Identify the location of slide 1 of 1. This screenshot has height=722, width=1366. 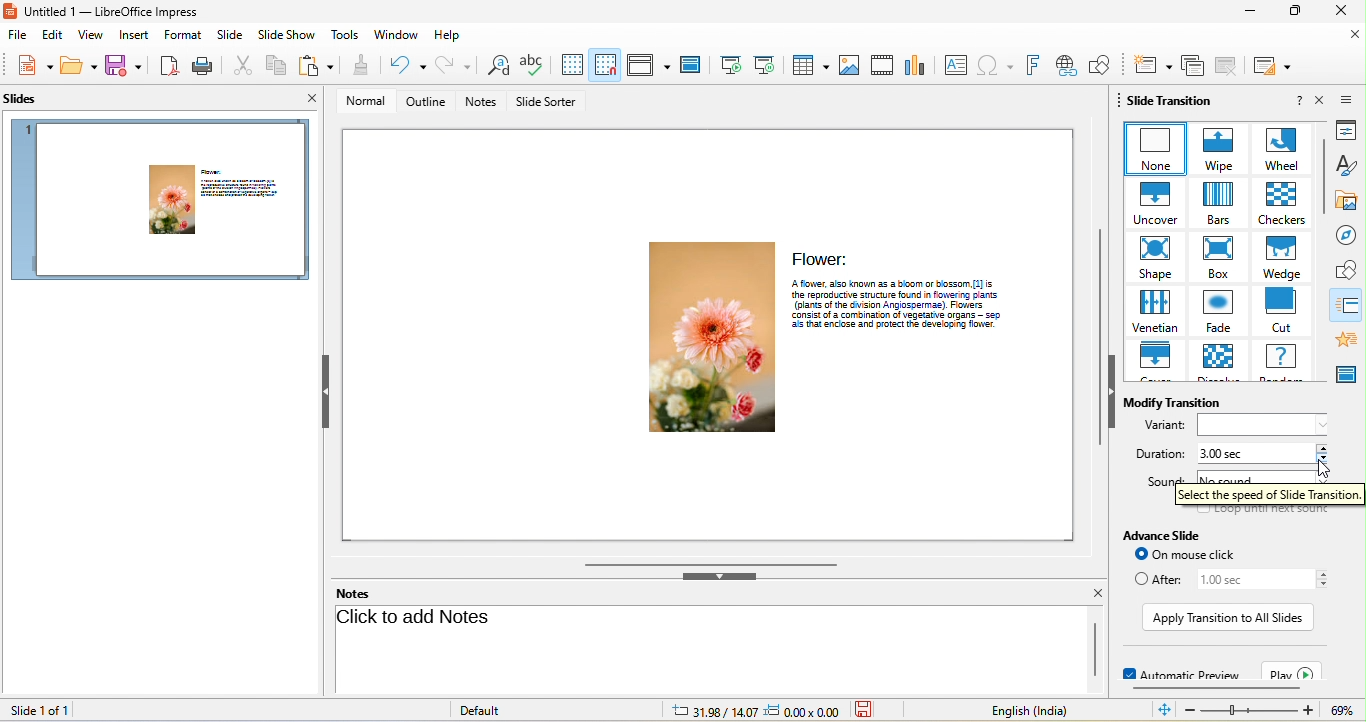
(38, 710).